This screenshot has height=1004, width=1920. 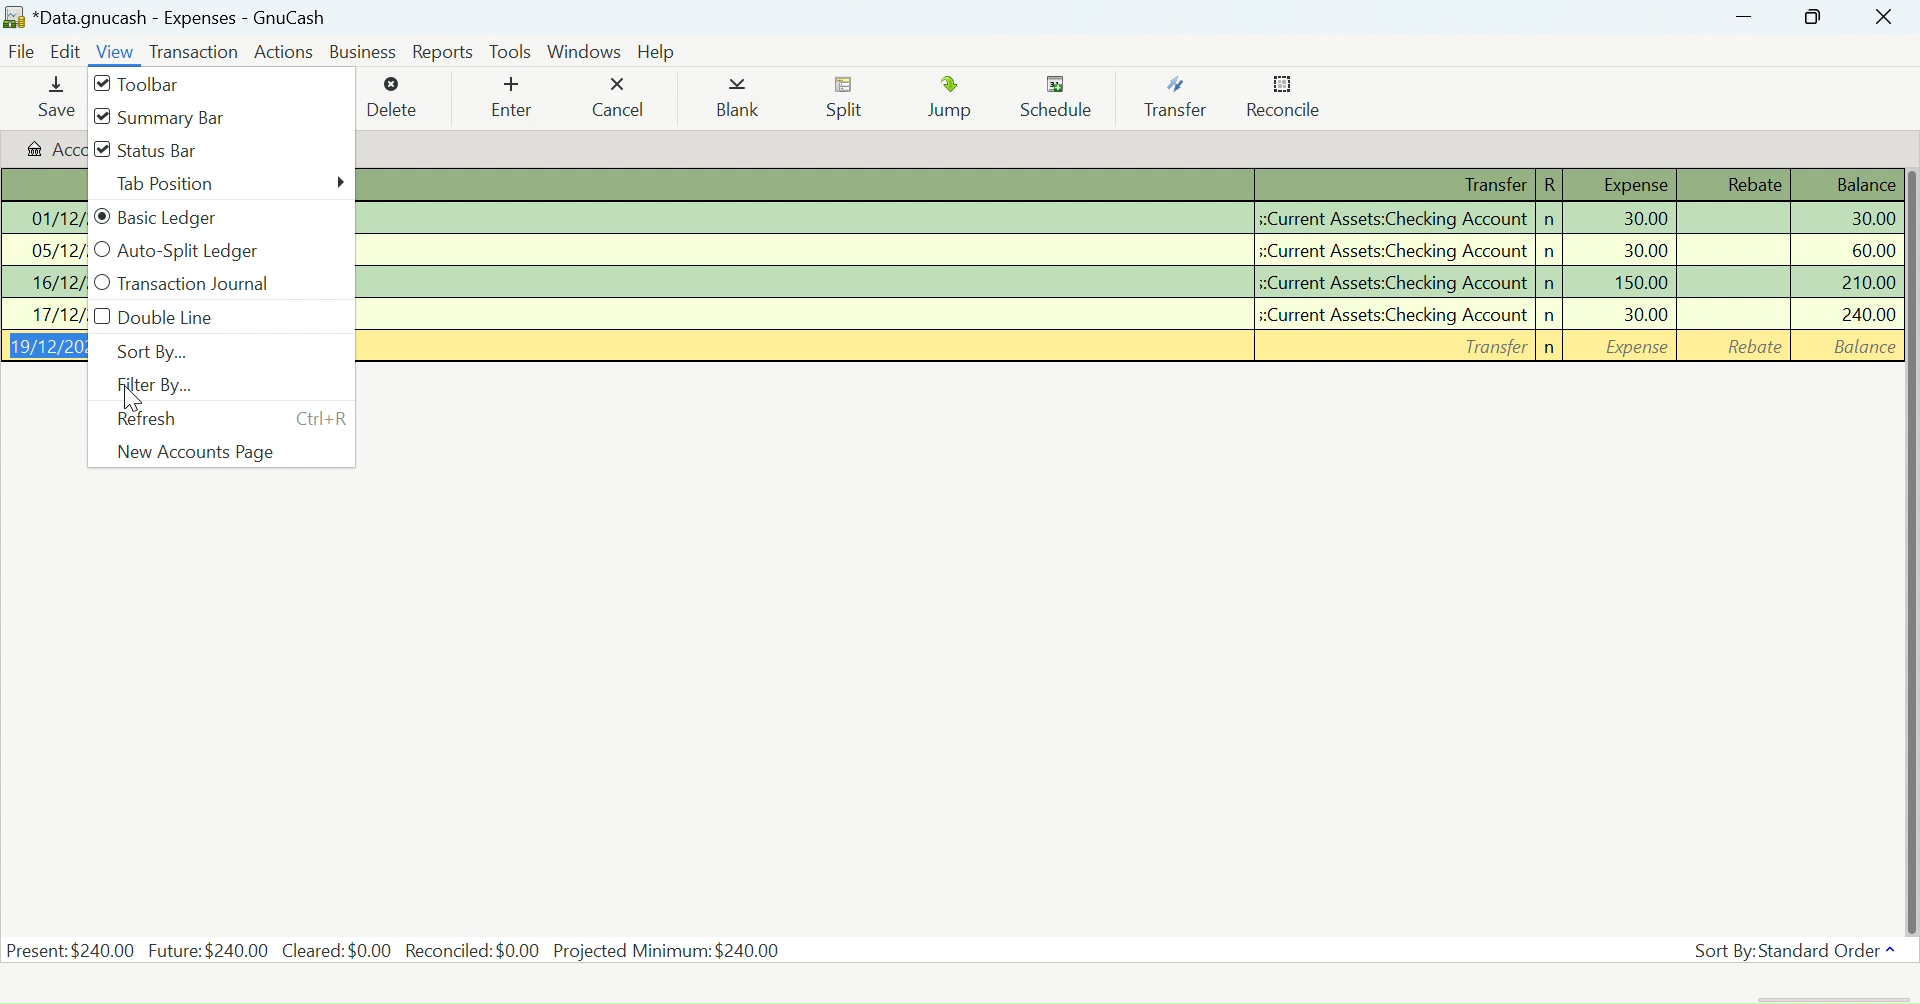 What do you see at coordinates (210, 218) in the screenshot?
I see `Basic Ledger` at bounding box center [210, 218].